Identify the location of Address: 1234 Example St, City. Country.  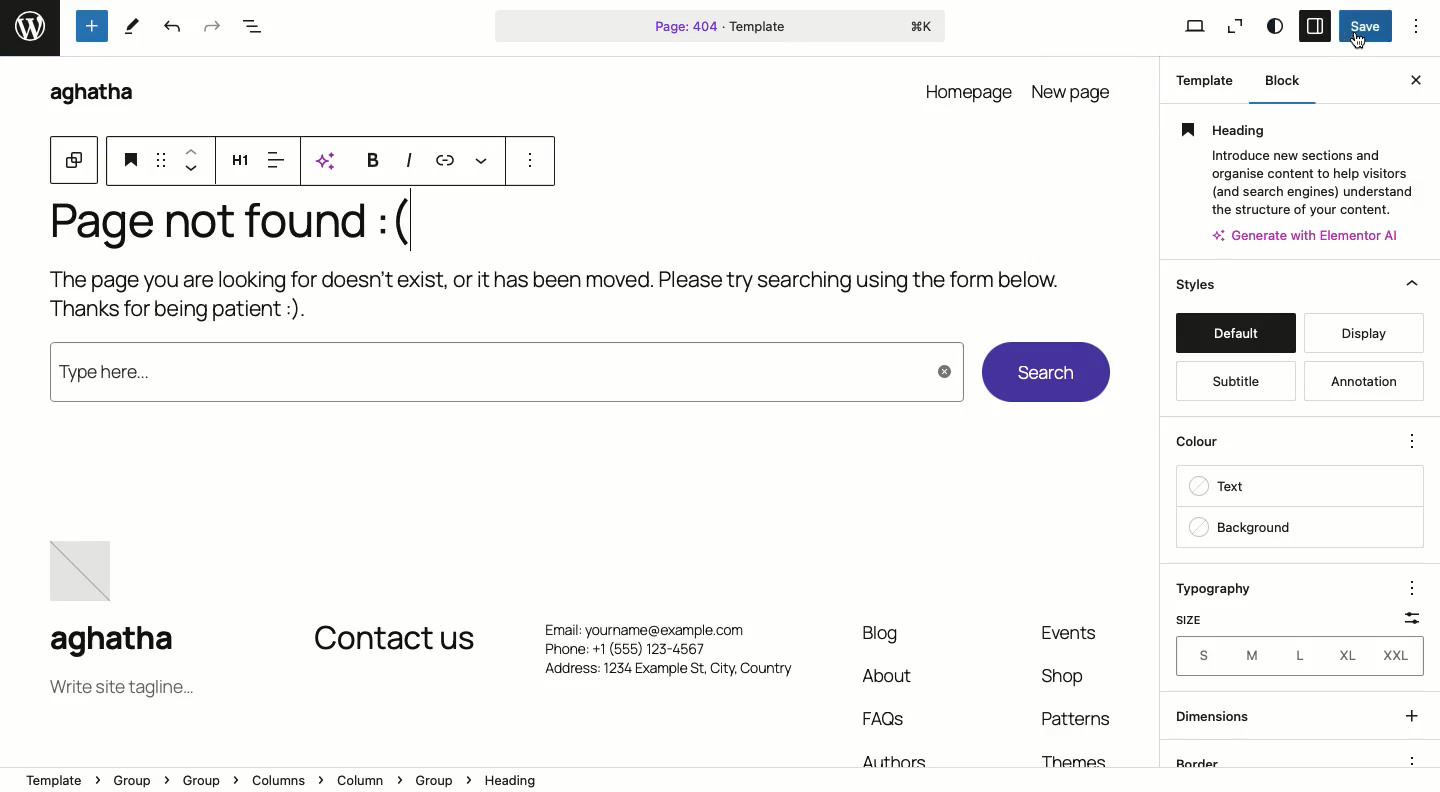
(667, 674).